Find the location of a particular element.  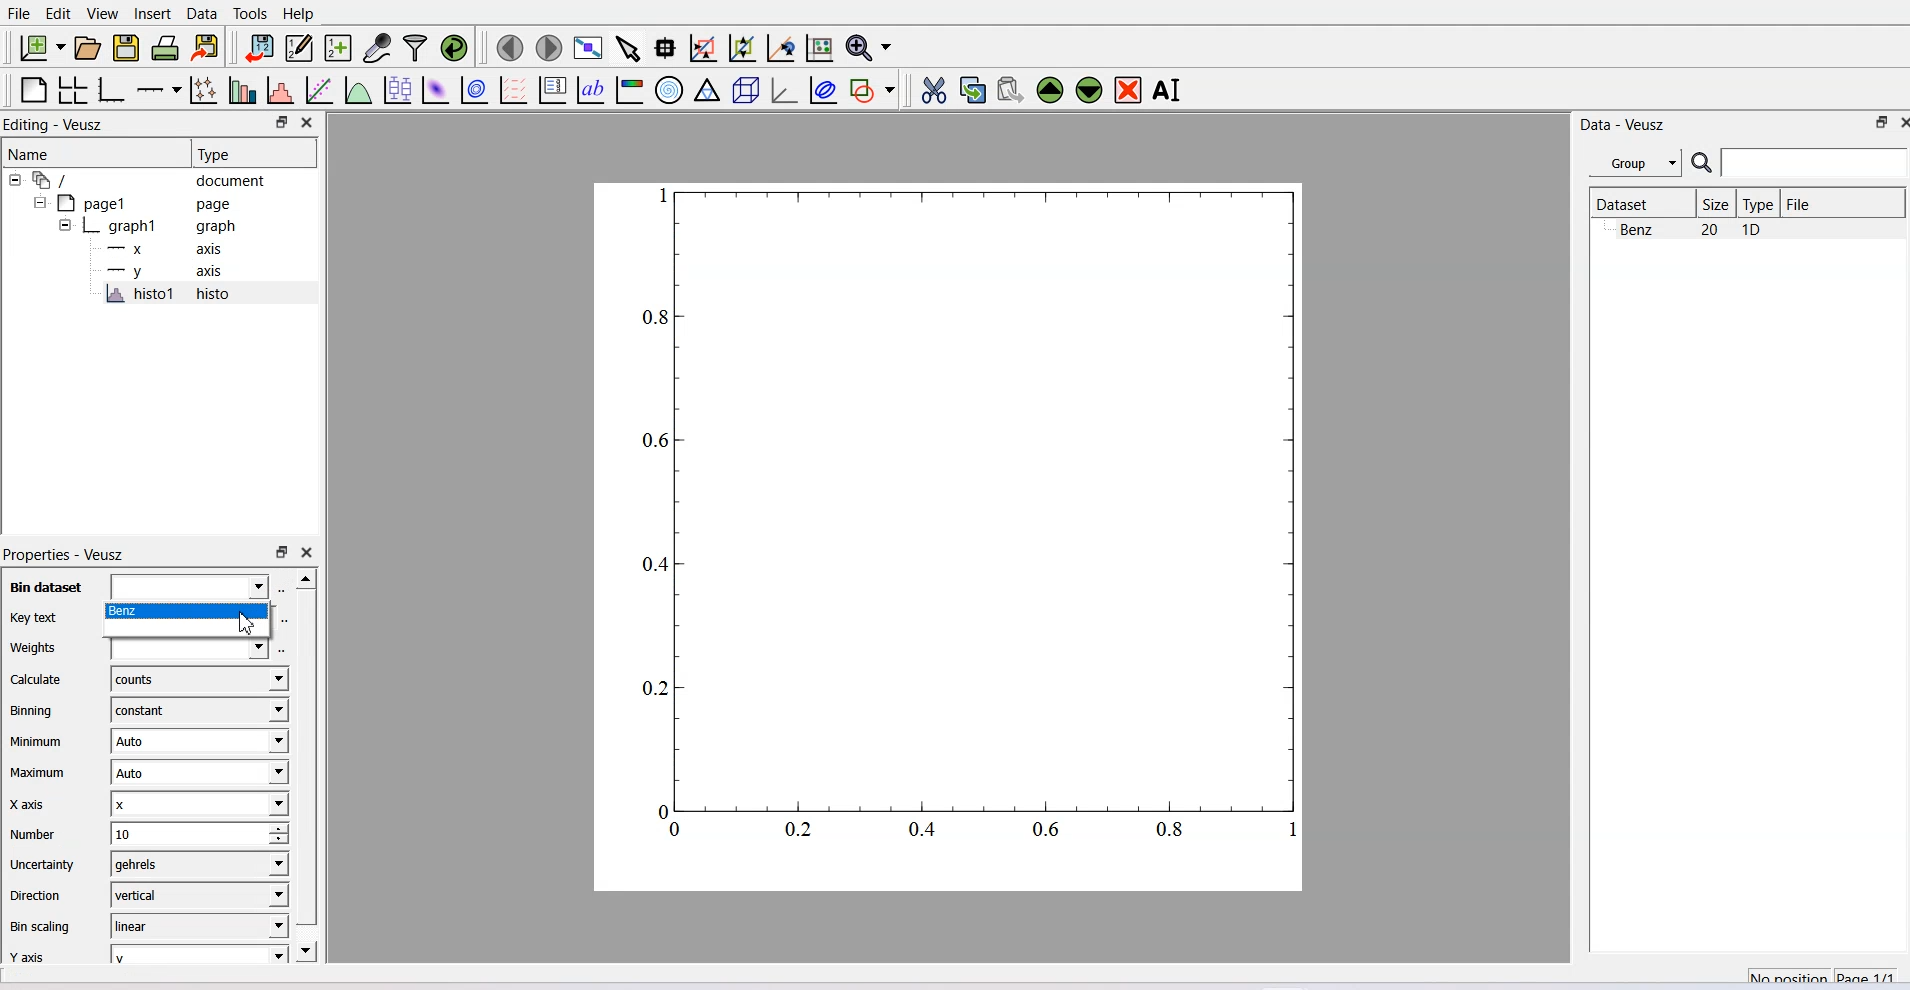

Collapse is located at coordinates (61, 225).